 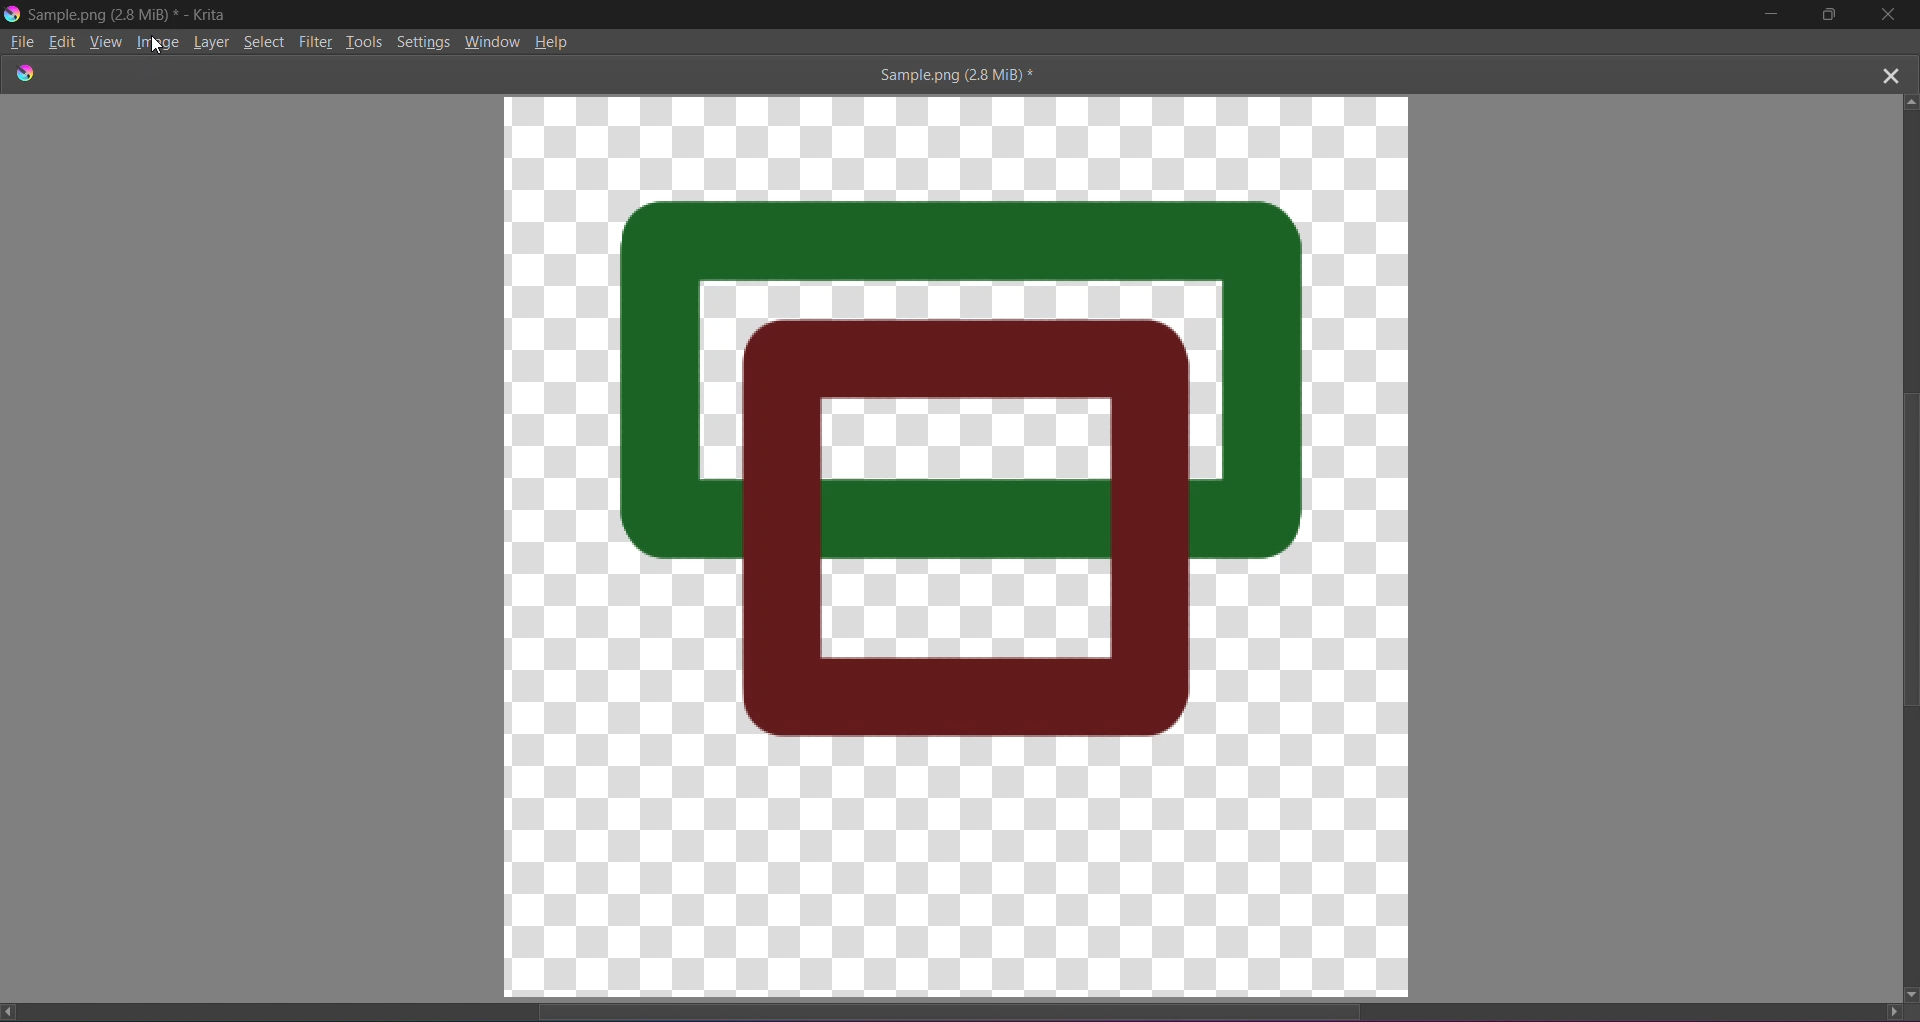 What do you see at coordinates (1890, 72) in the screenshot?
I see `Close Canvas` at bounding box center [1890, 72].